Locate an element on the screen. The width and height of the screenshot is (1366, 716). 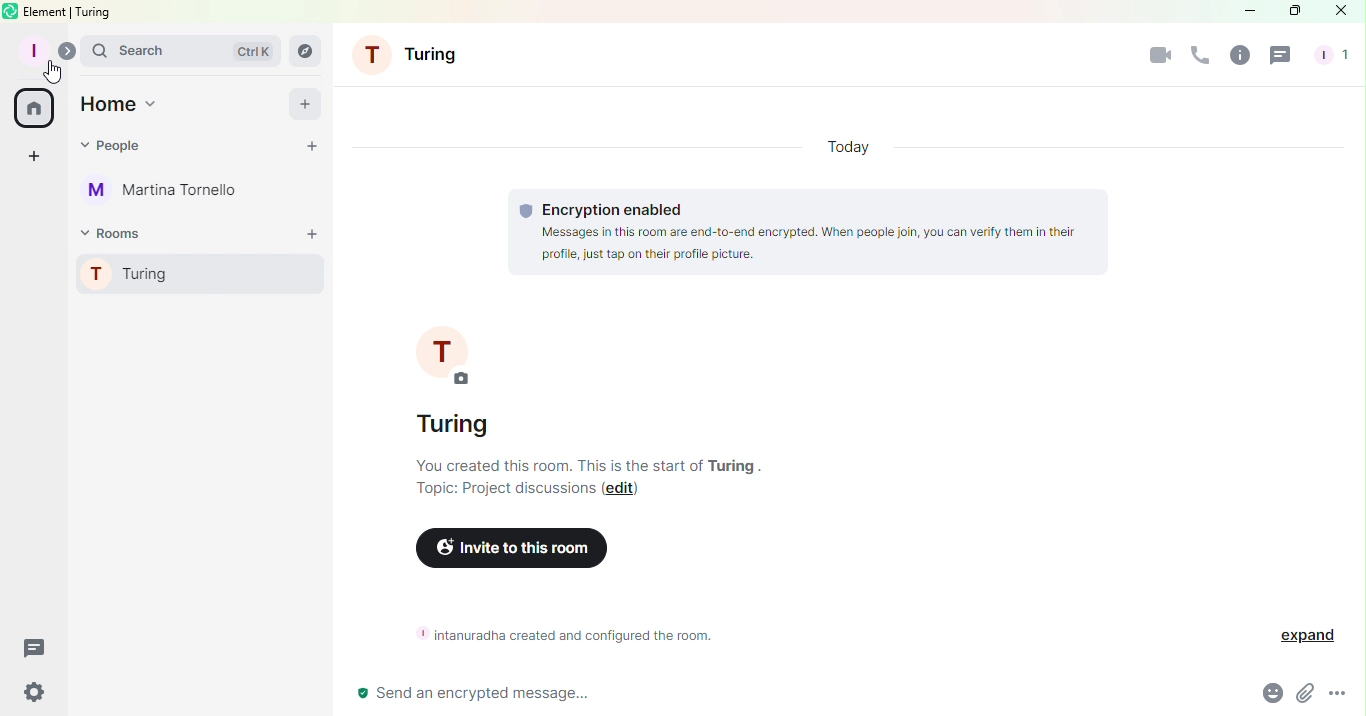
Home is located at coordinates (37, 110).